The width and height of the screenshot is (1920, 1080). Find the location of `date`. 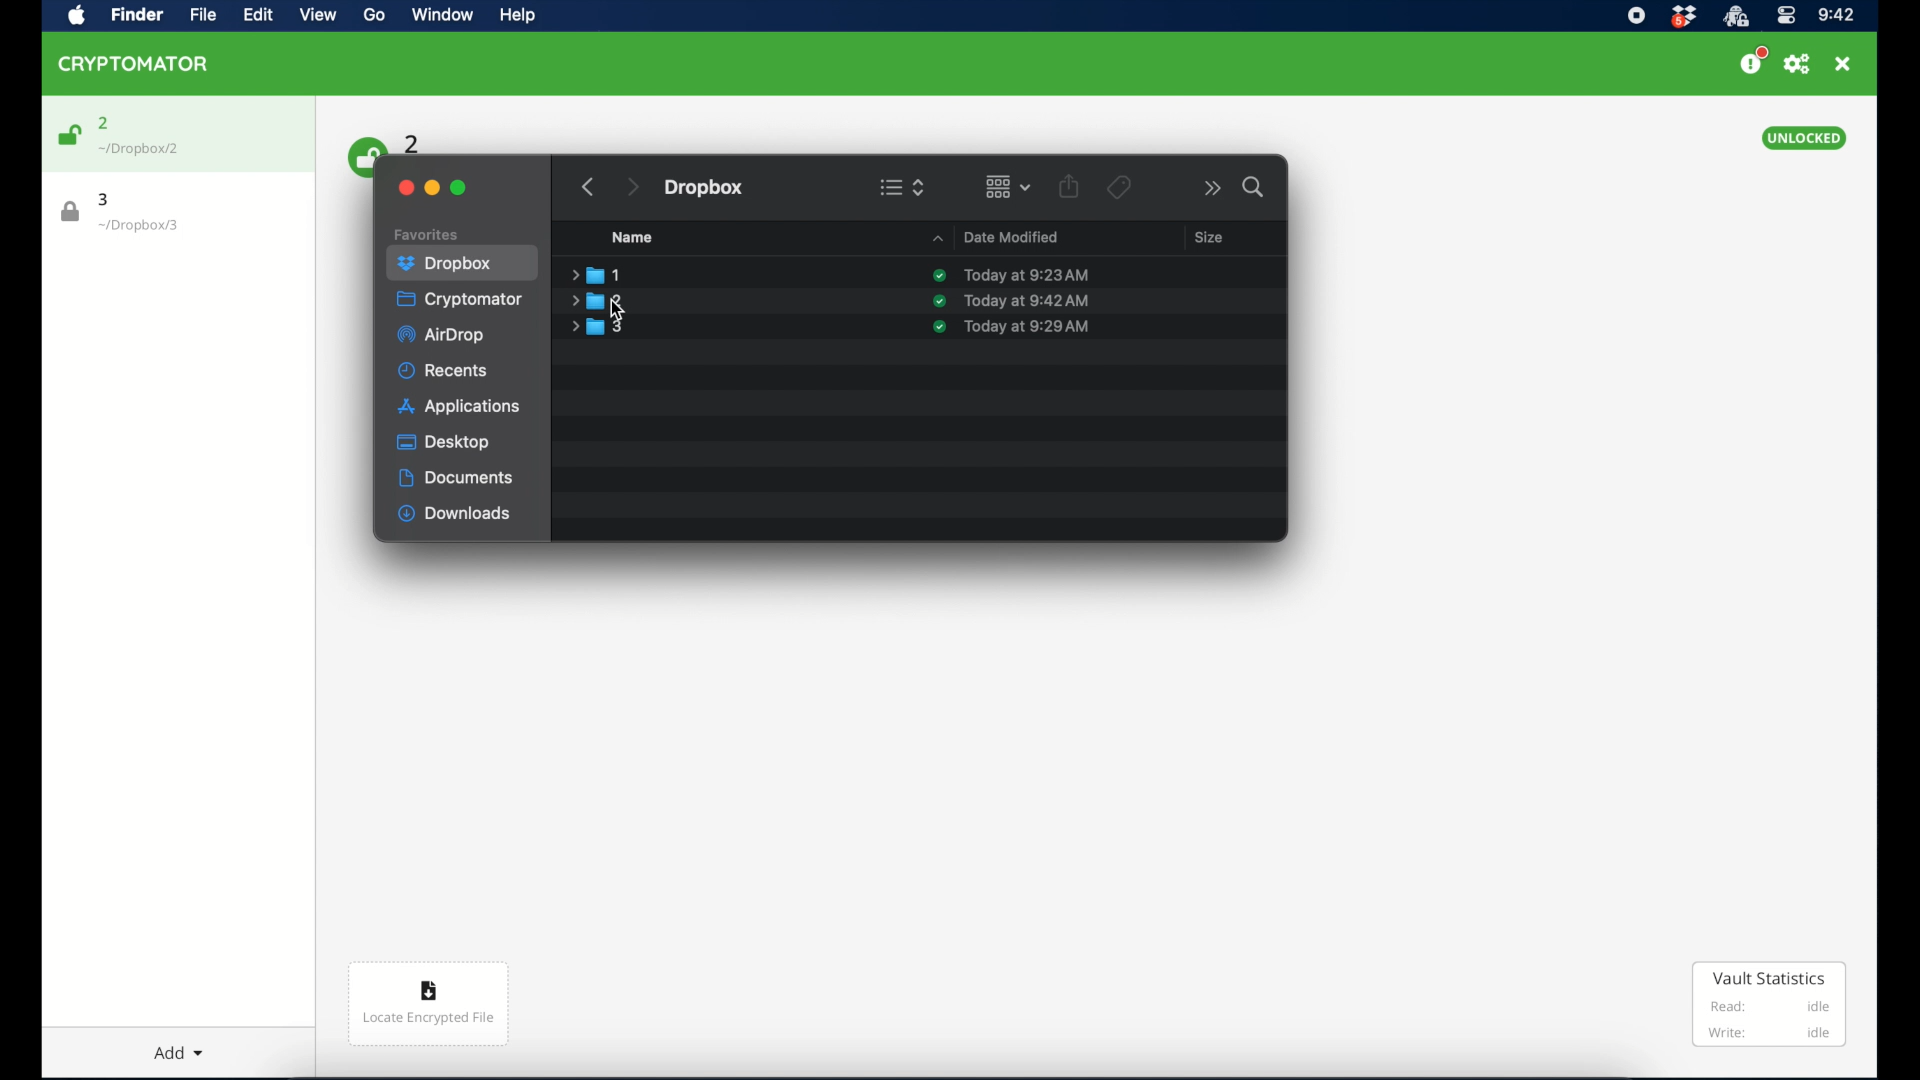

date is located at coordinates (1027, 276).